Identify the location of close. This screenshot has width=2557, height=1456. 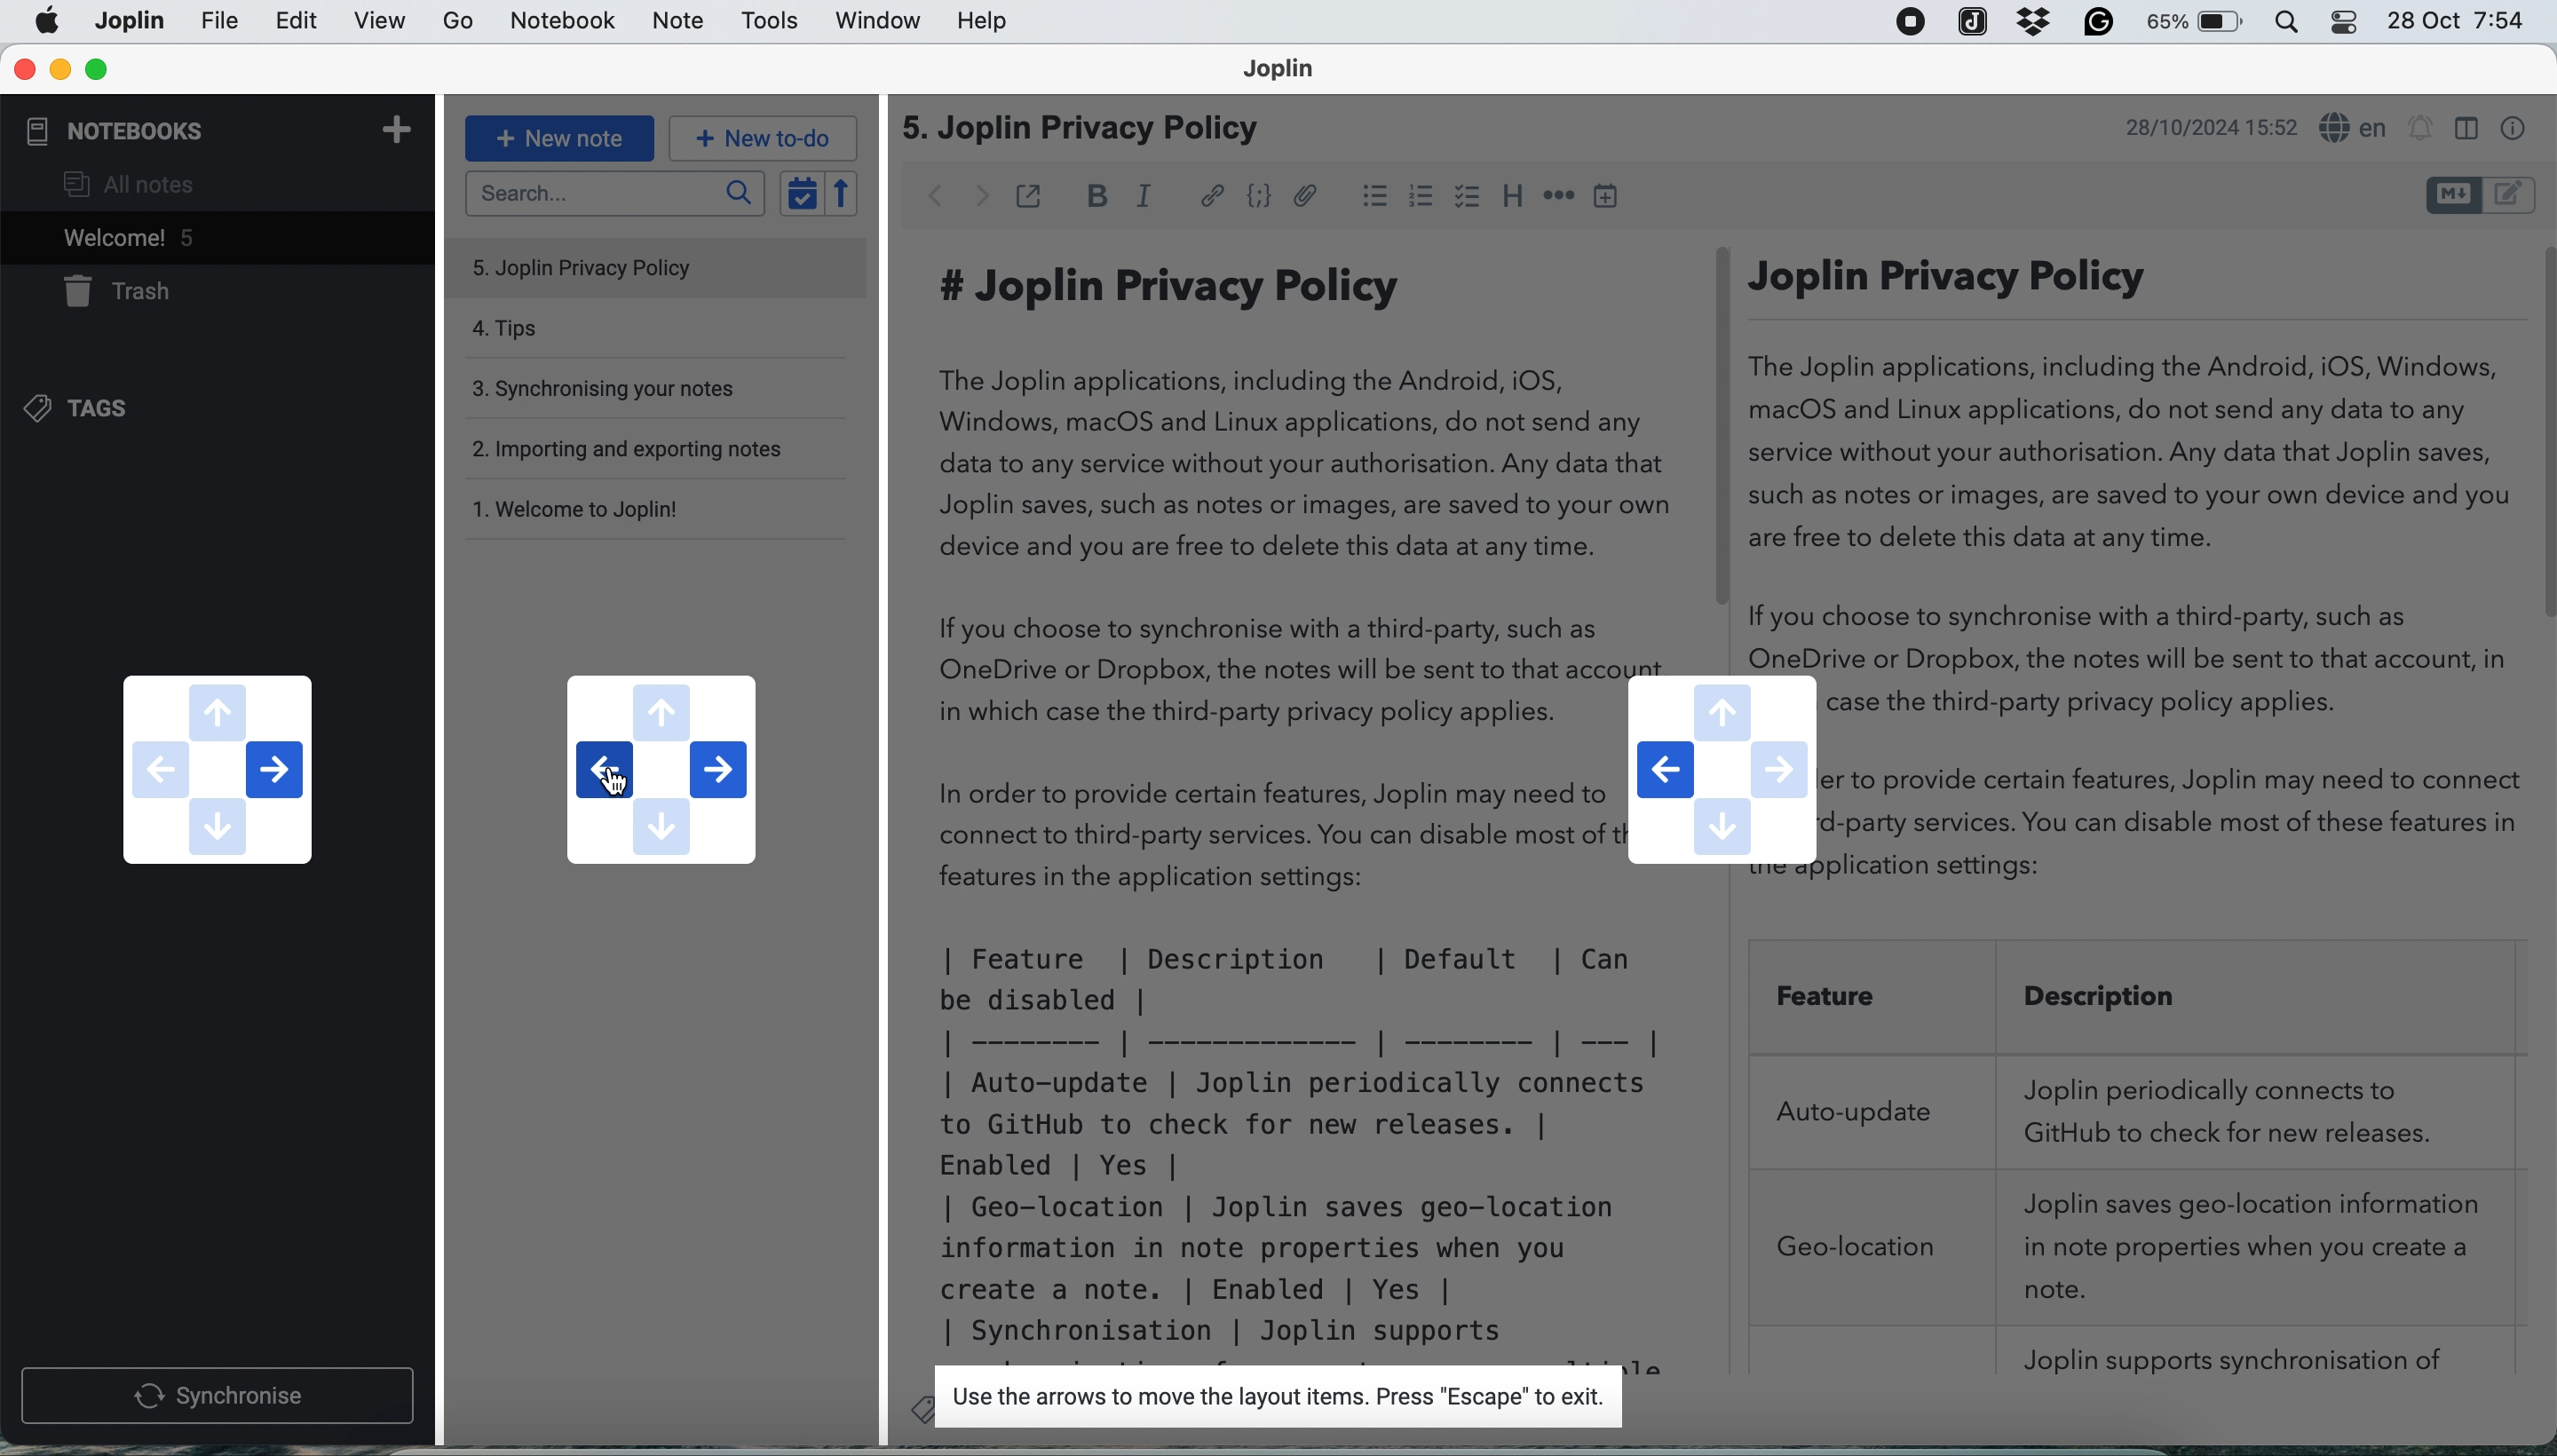
(22, 70).